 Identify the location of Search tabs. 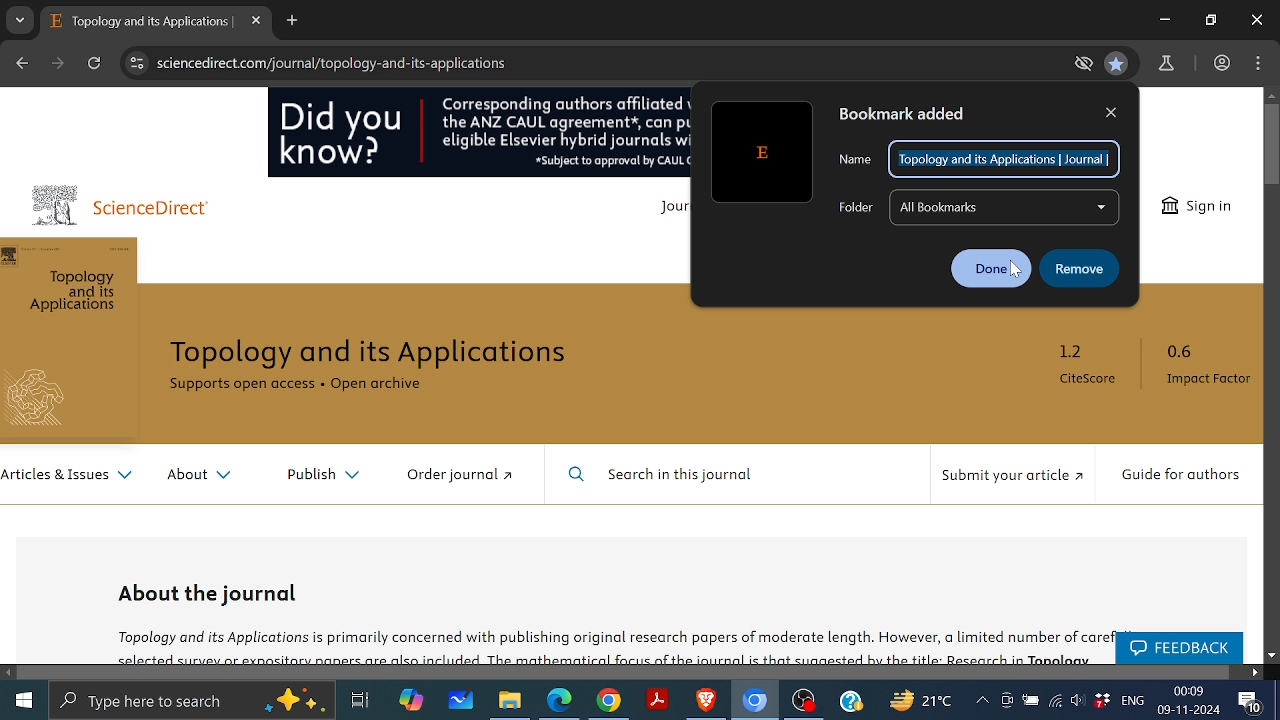
(20, 20).